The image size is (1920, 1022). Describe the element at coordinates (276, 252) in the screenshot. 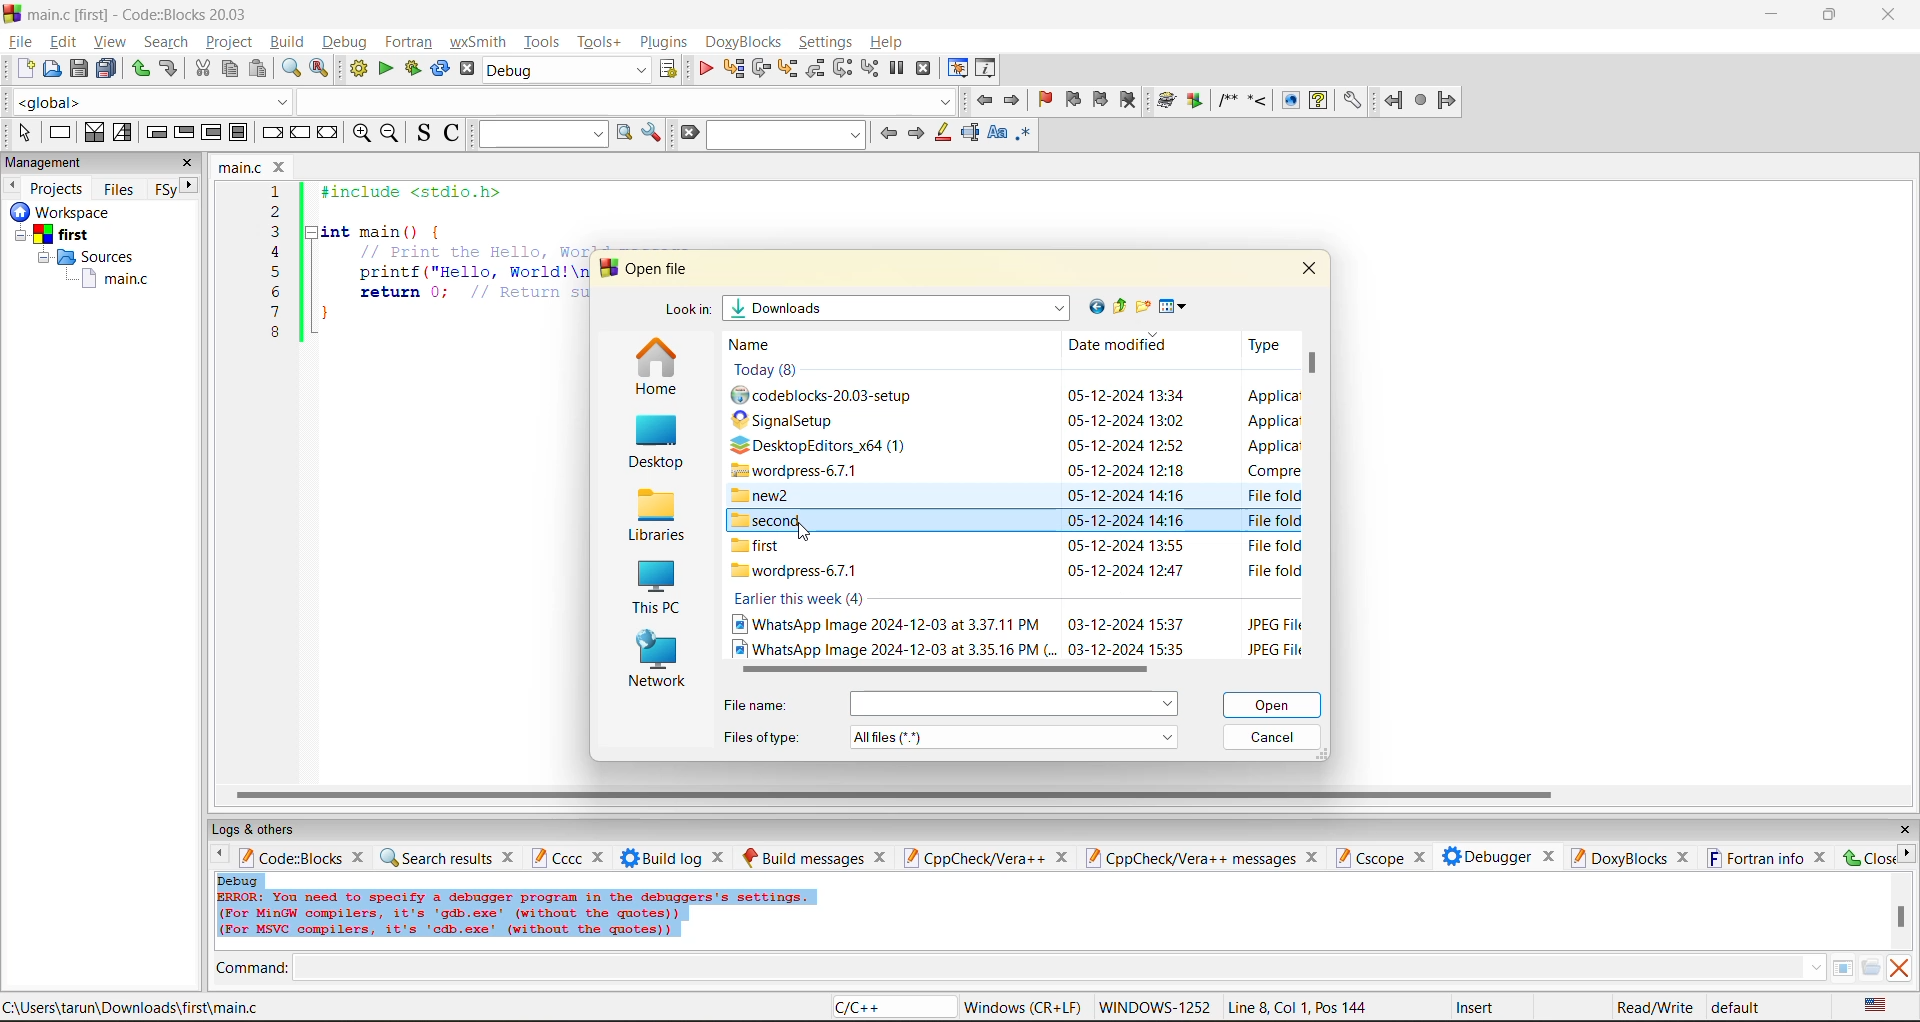

I see `4` at that location.